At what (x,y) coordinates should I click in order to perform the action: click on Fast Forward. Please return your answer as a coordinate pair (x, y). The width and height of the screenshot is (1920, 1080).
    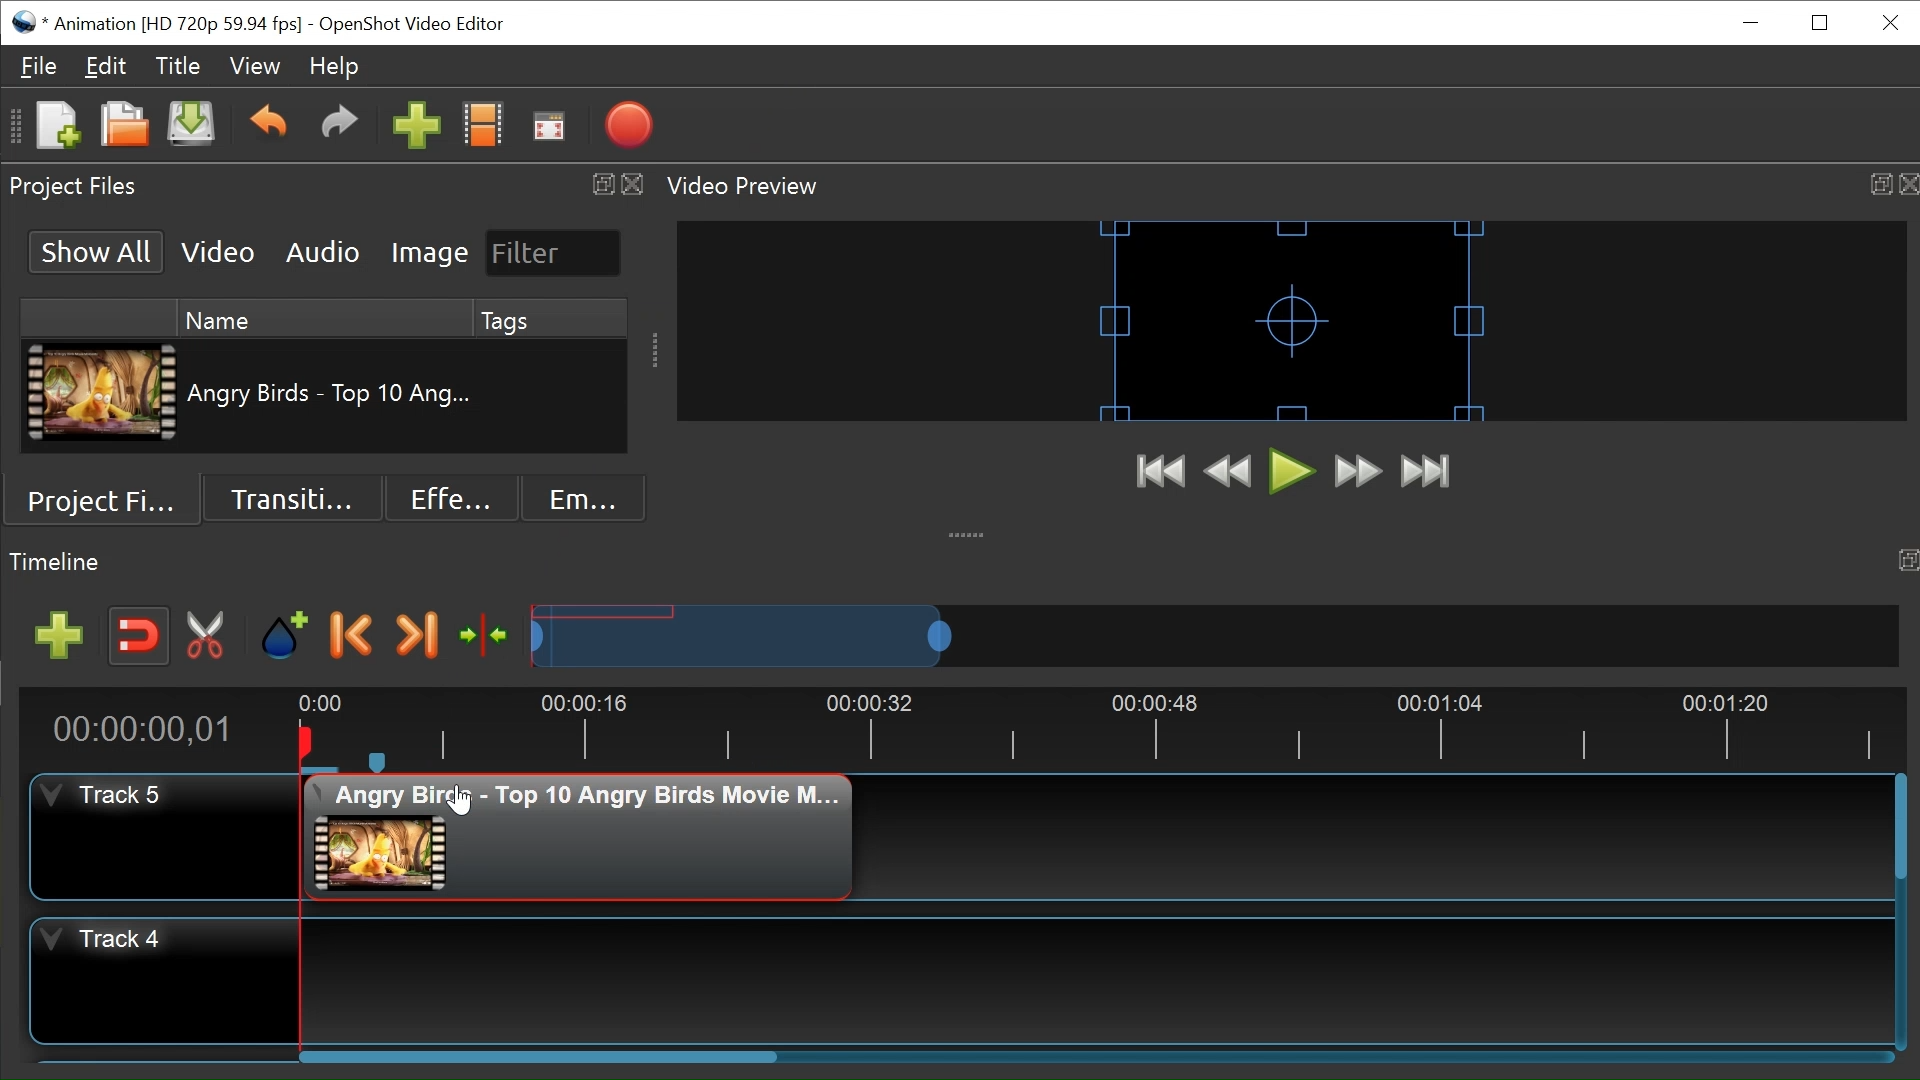
    Looking at the image, I should click on (1357, 471).